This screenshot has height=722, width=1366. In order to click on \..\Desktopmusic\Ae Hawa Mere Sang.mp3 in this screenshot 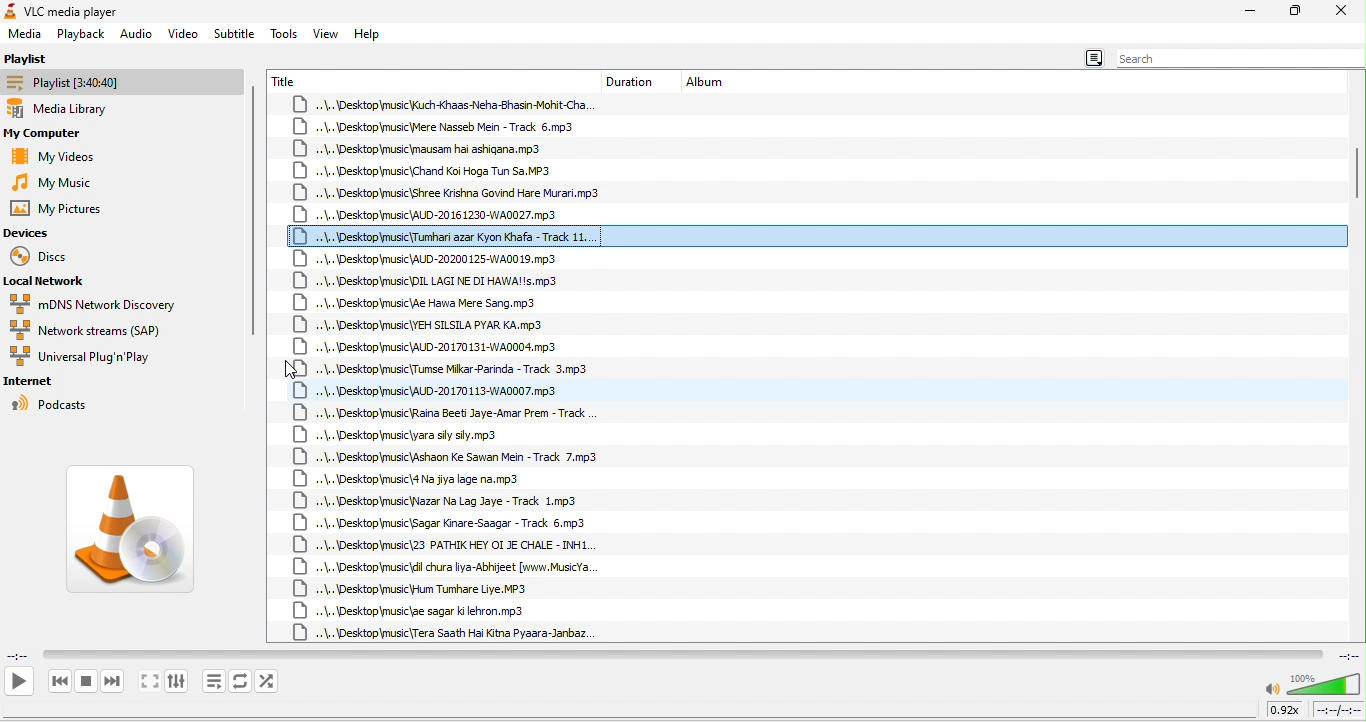, I will do `click(420, 302)`.